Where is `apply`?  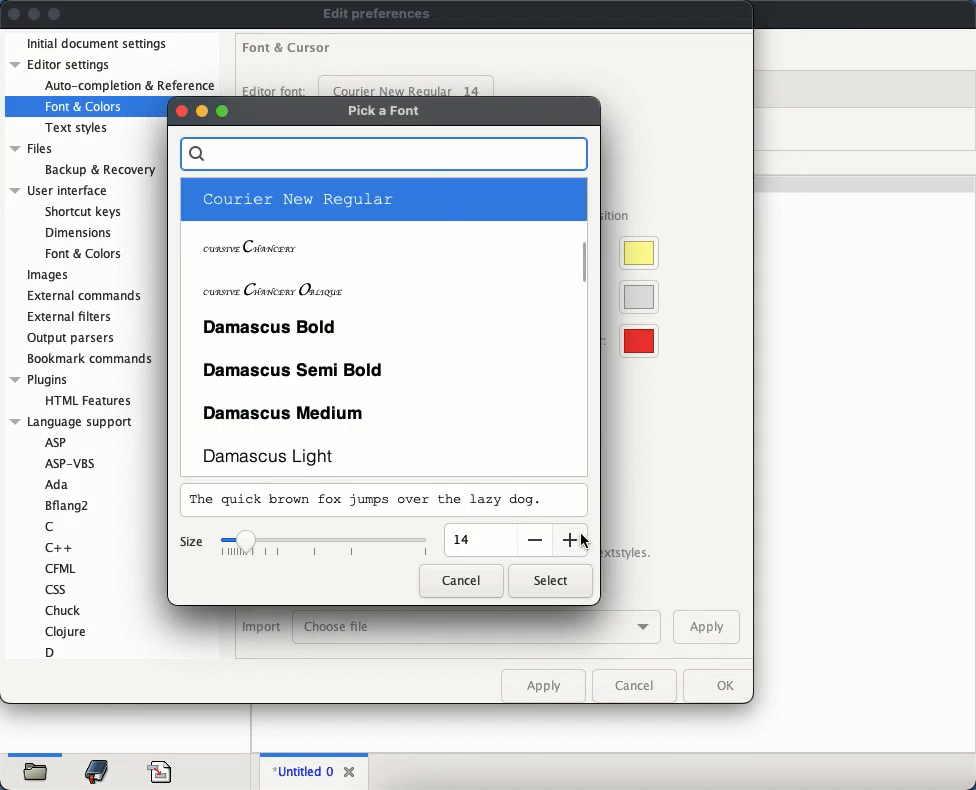 apply is located at coordinates (543, 685).